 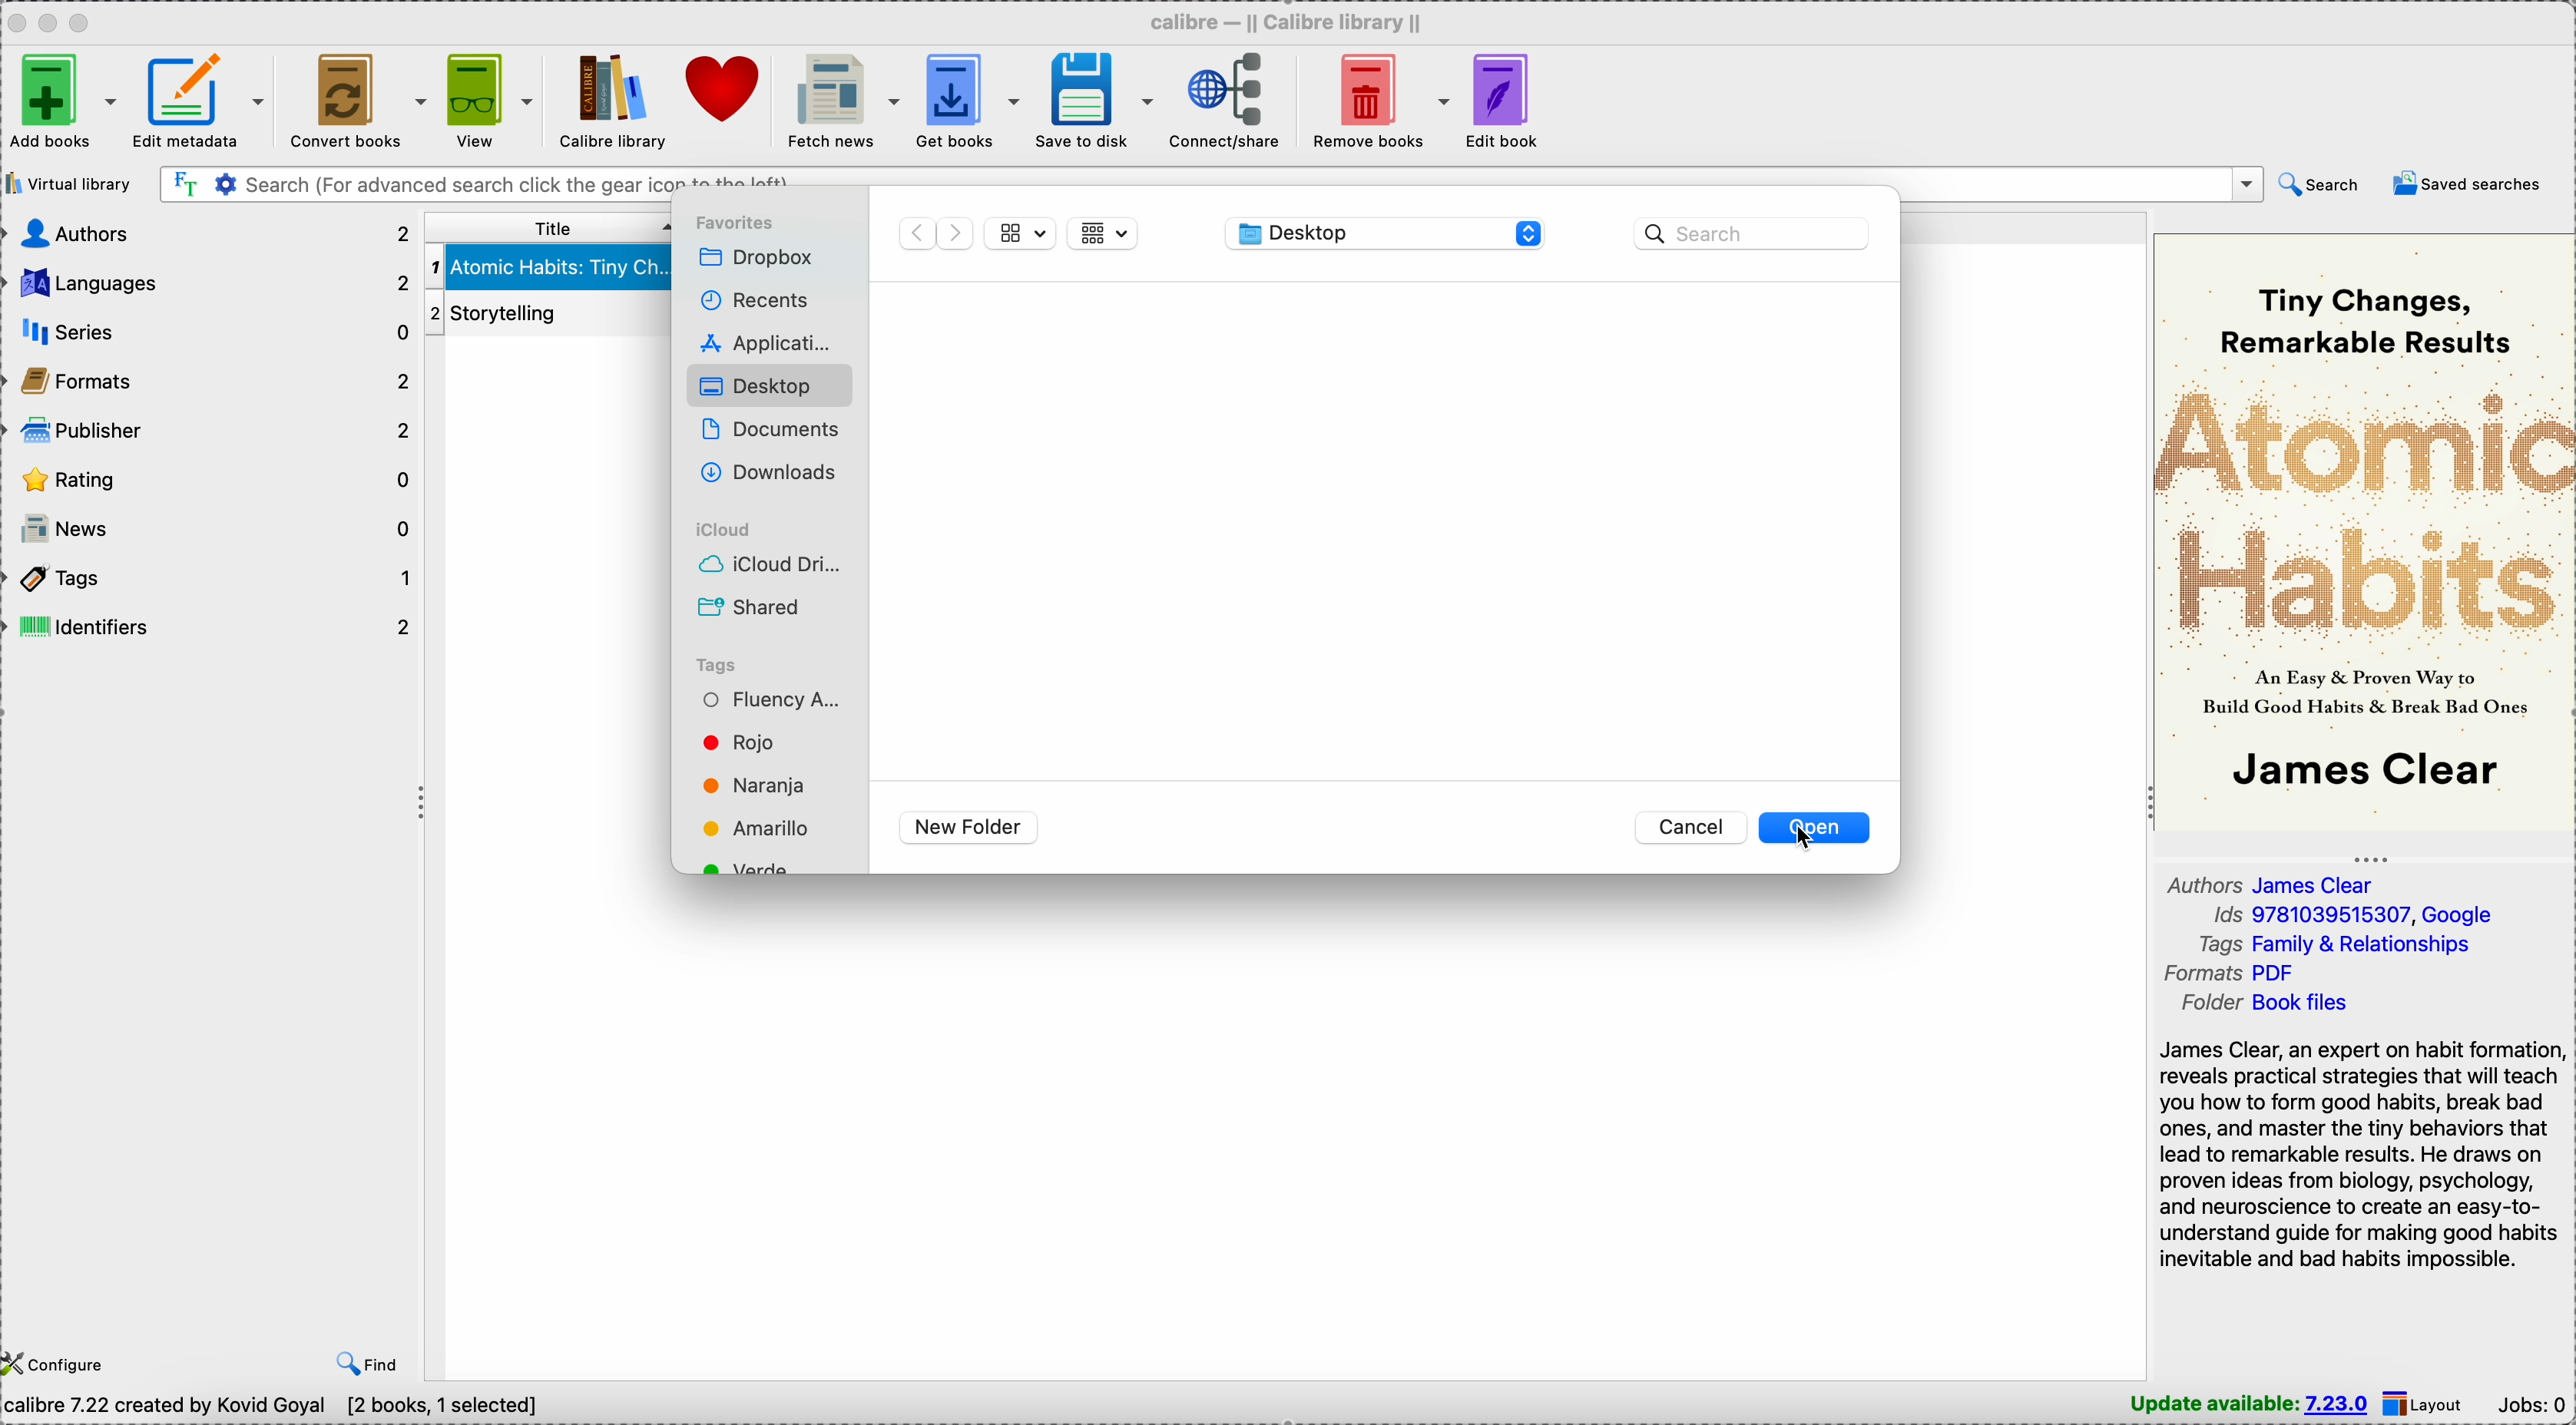 What do you see at coordinates (214, 385) in the screenshot?
I see `formats` at bounding box center [214, 385].